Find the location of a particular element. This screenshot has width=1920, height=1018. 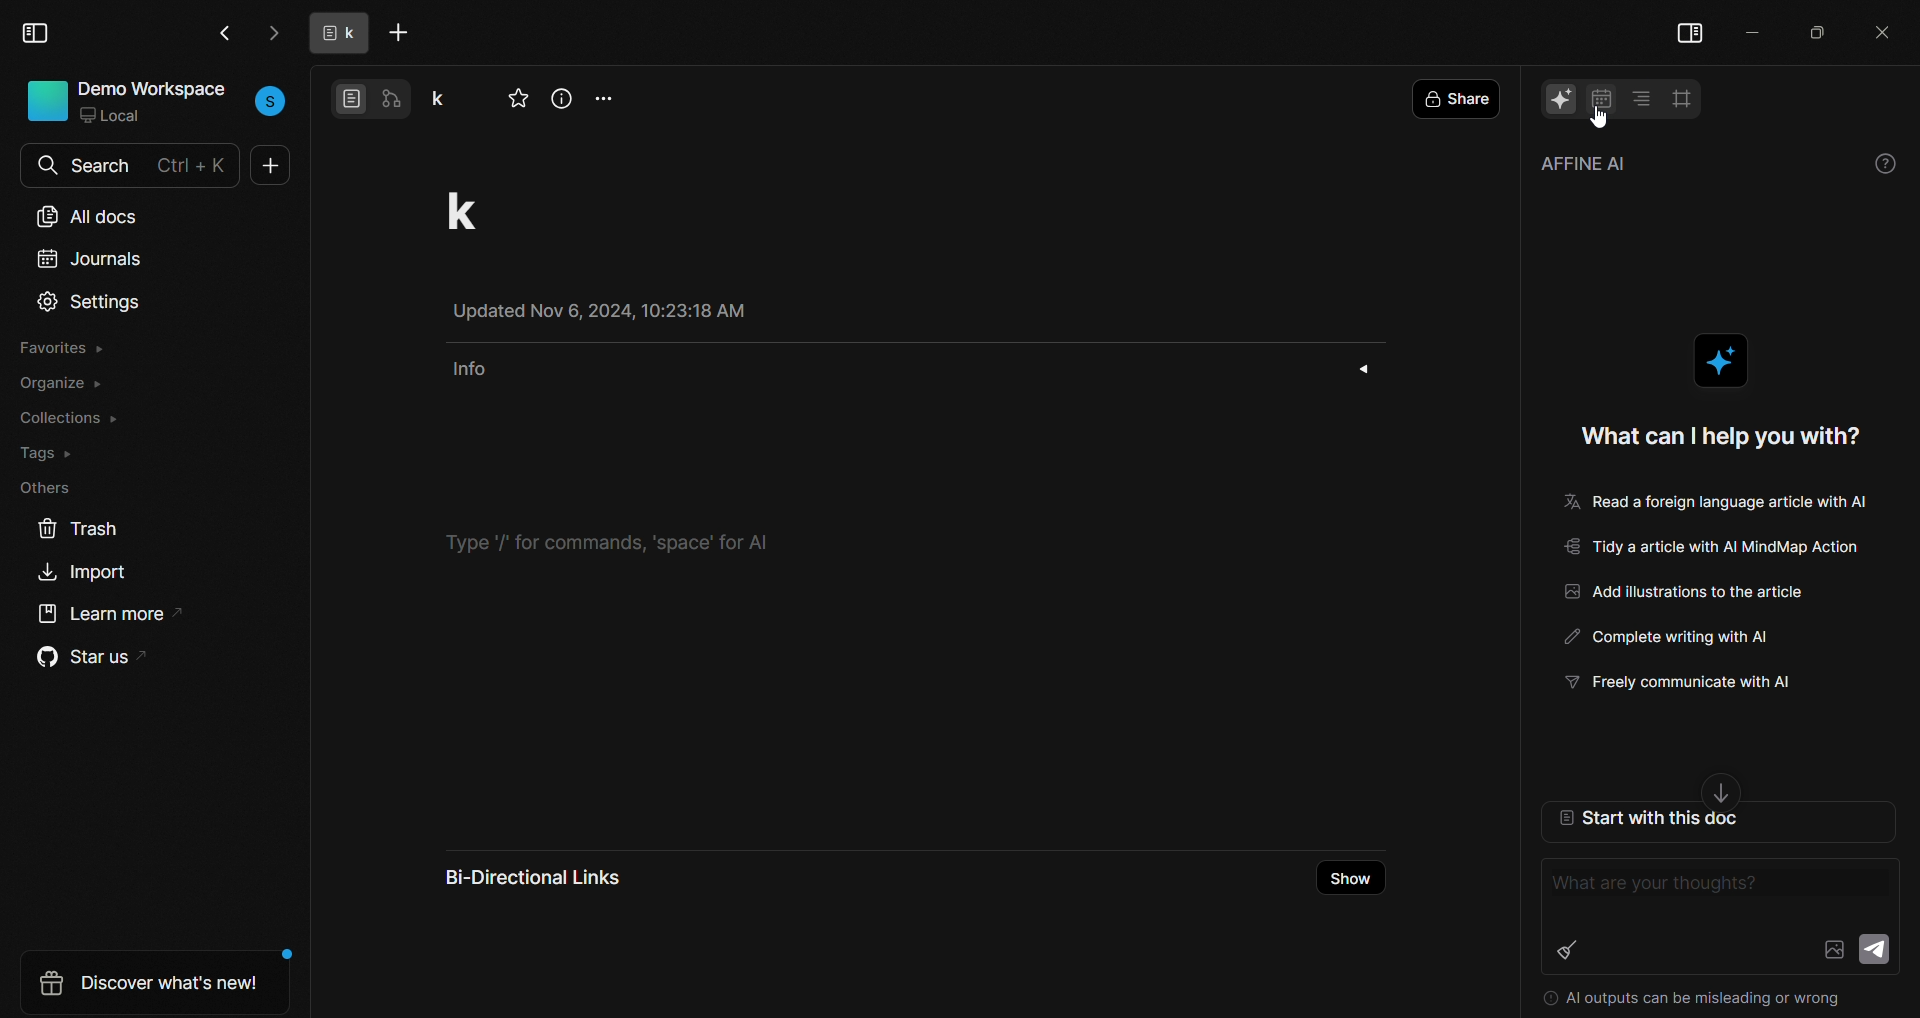

calendar is located at coordinates (1604, 97).